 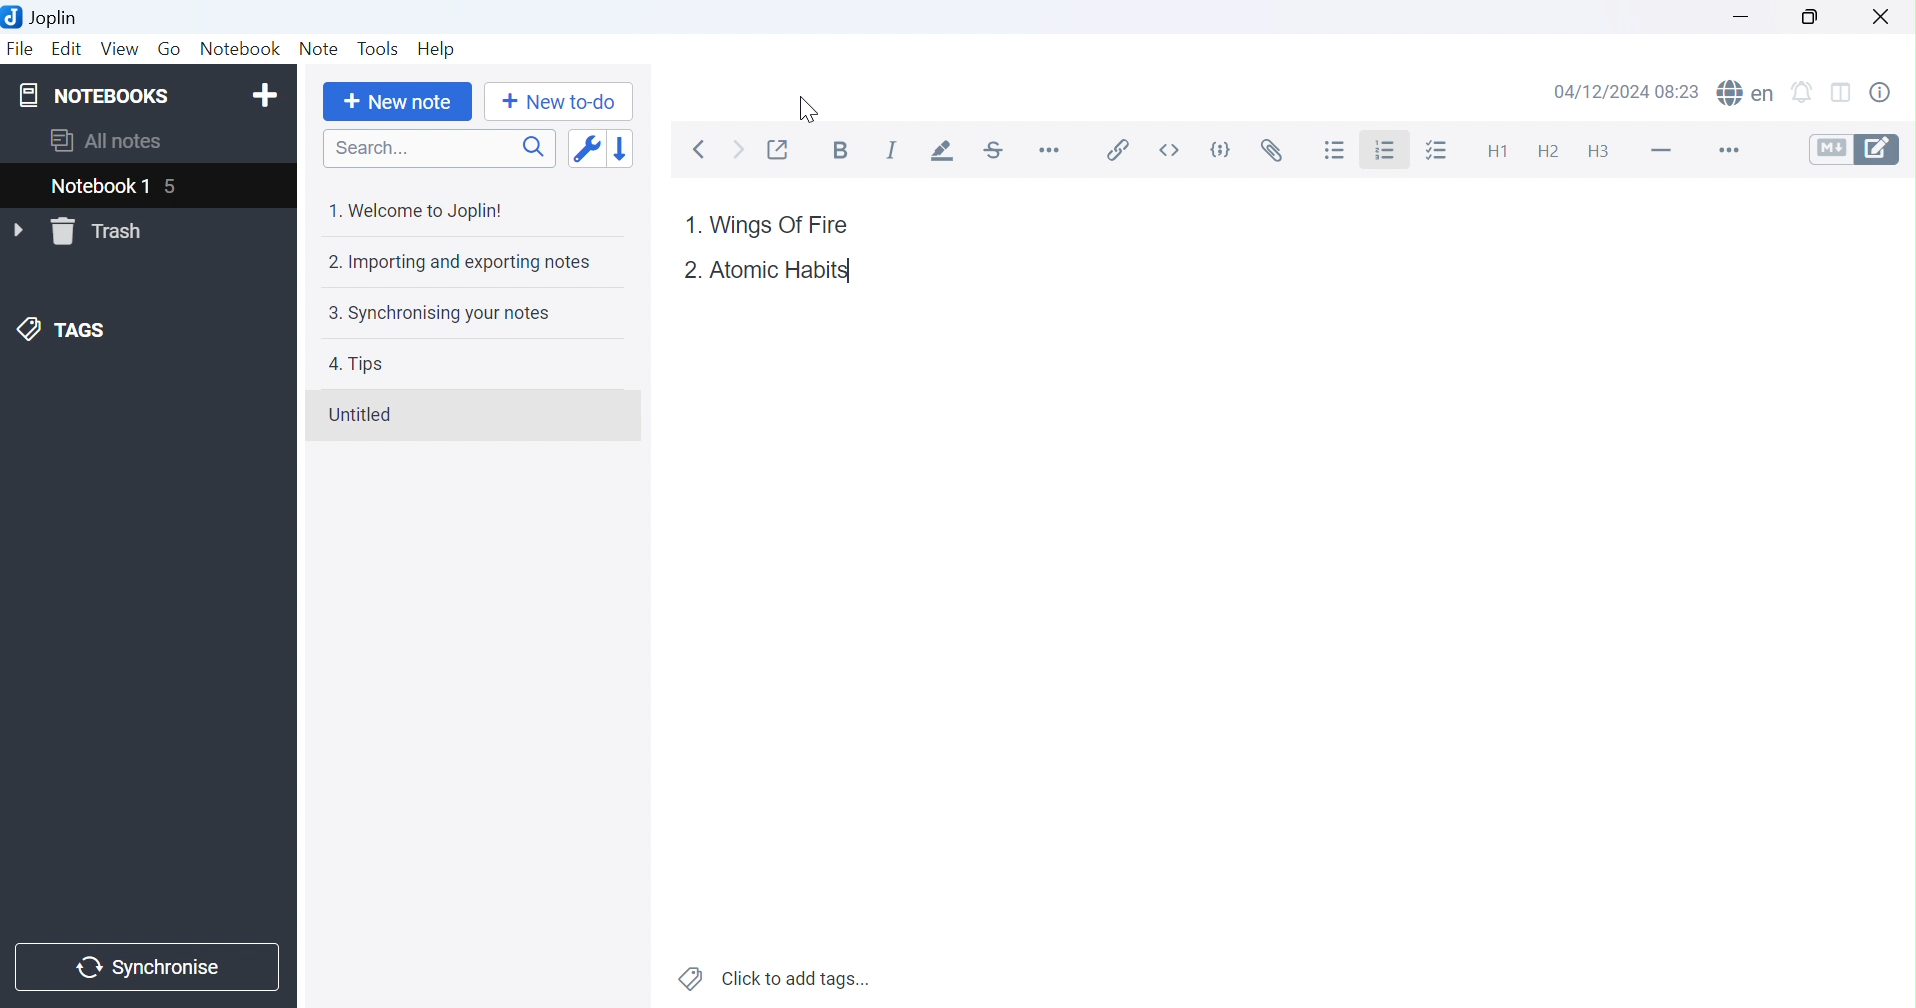 What do you see at coordinates (620, 150) in the screenshot?
I see `Reverse sort order` at bounding box center [620, 150].